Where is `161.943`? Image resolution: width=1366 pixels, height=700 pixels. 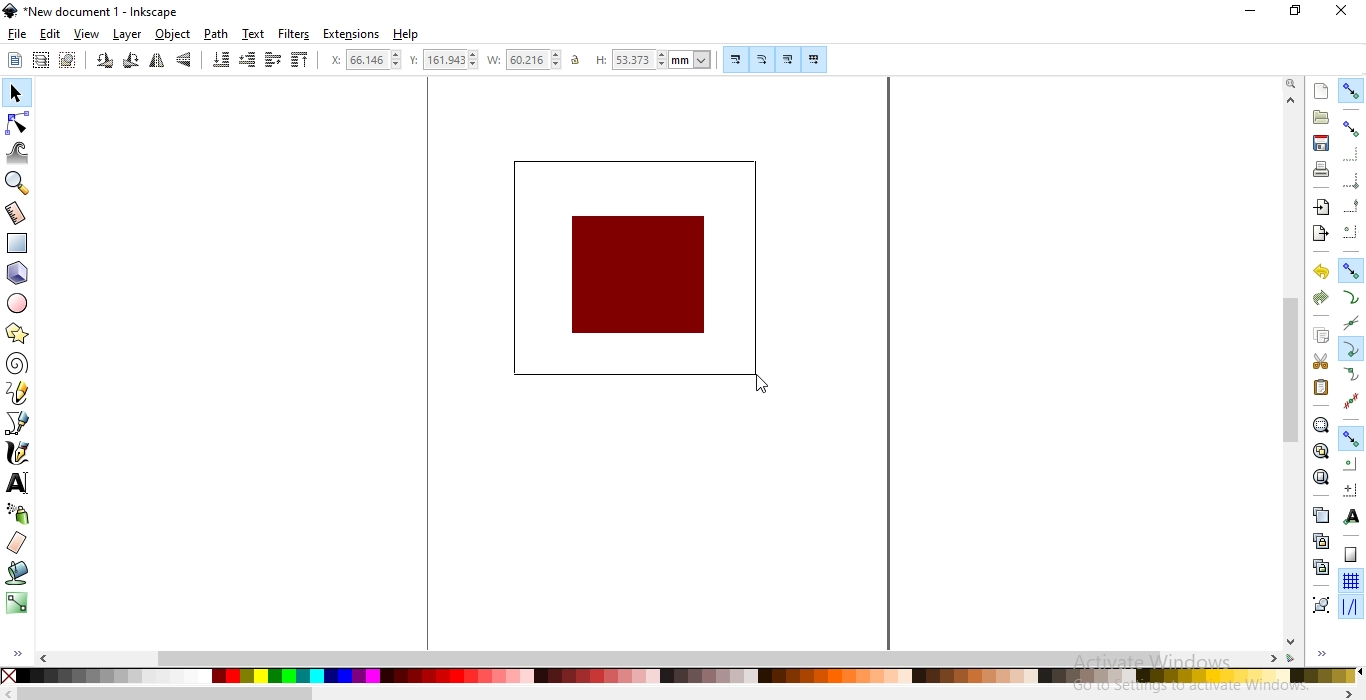 161.943 is located at coordinates (452, 60).